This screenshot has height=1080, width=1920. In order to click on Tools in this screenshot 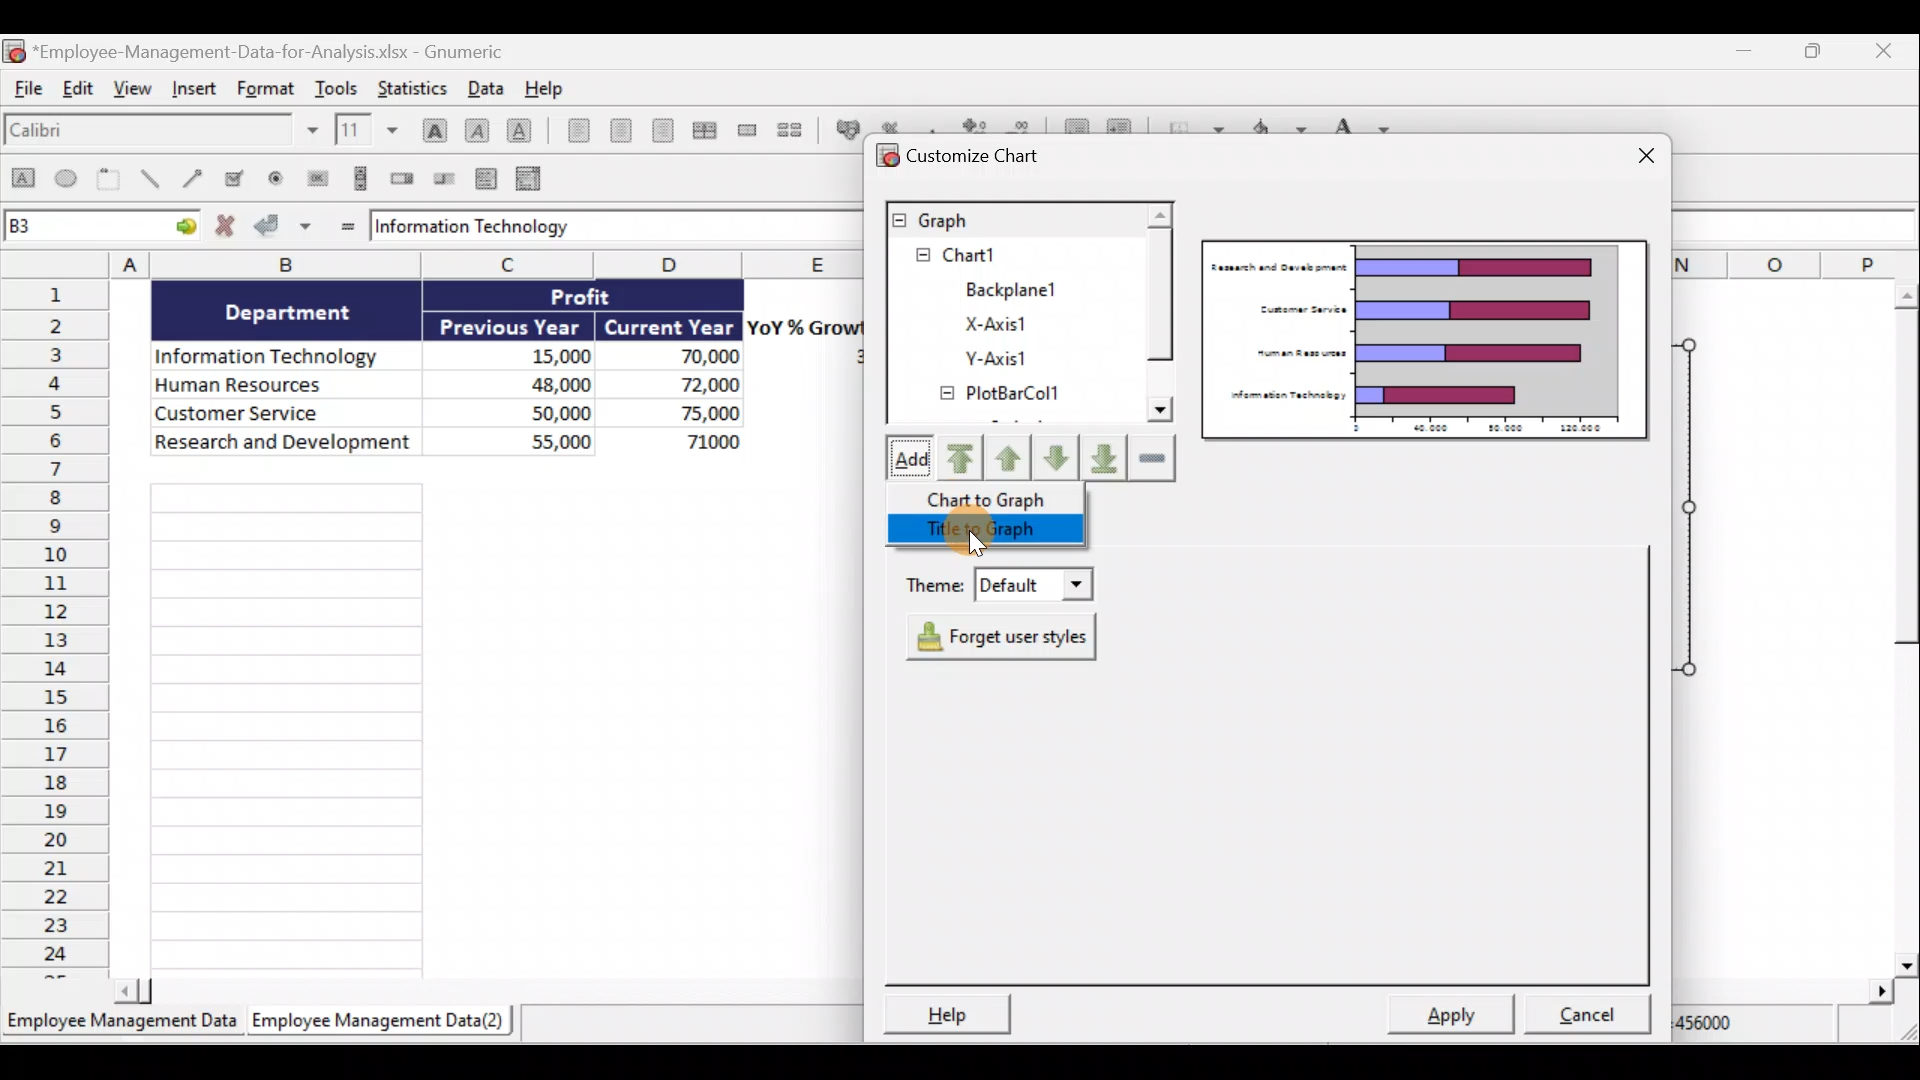, I will do `click(340, 86)`.